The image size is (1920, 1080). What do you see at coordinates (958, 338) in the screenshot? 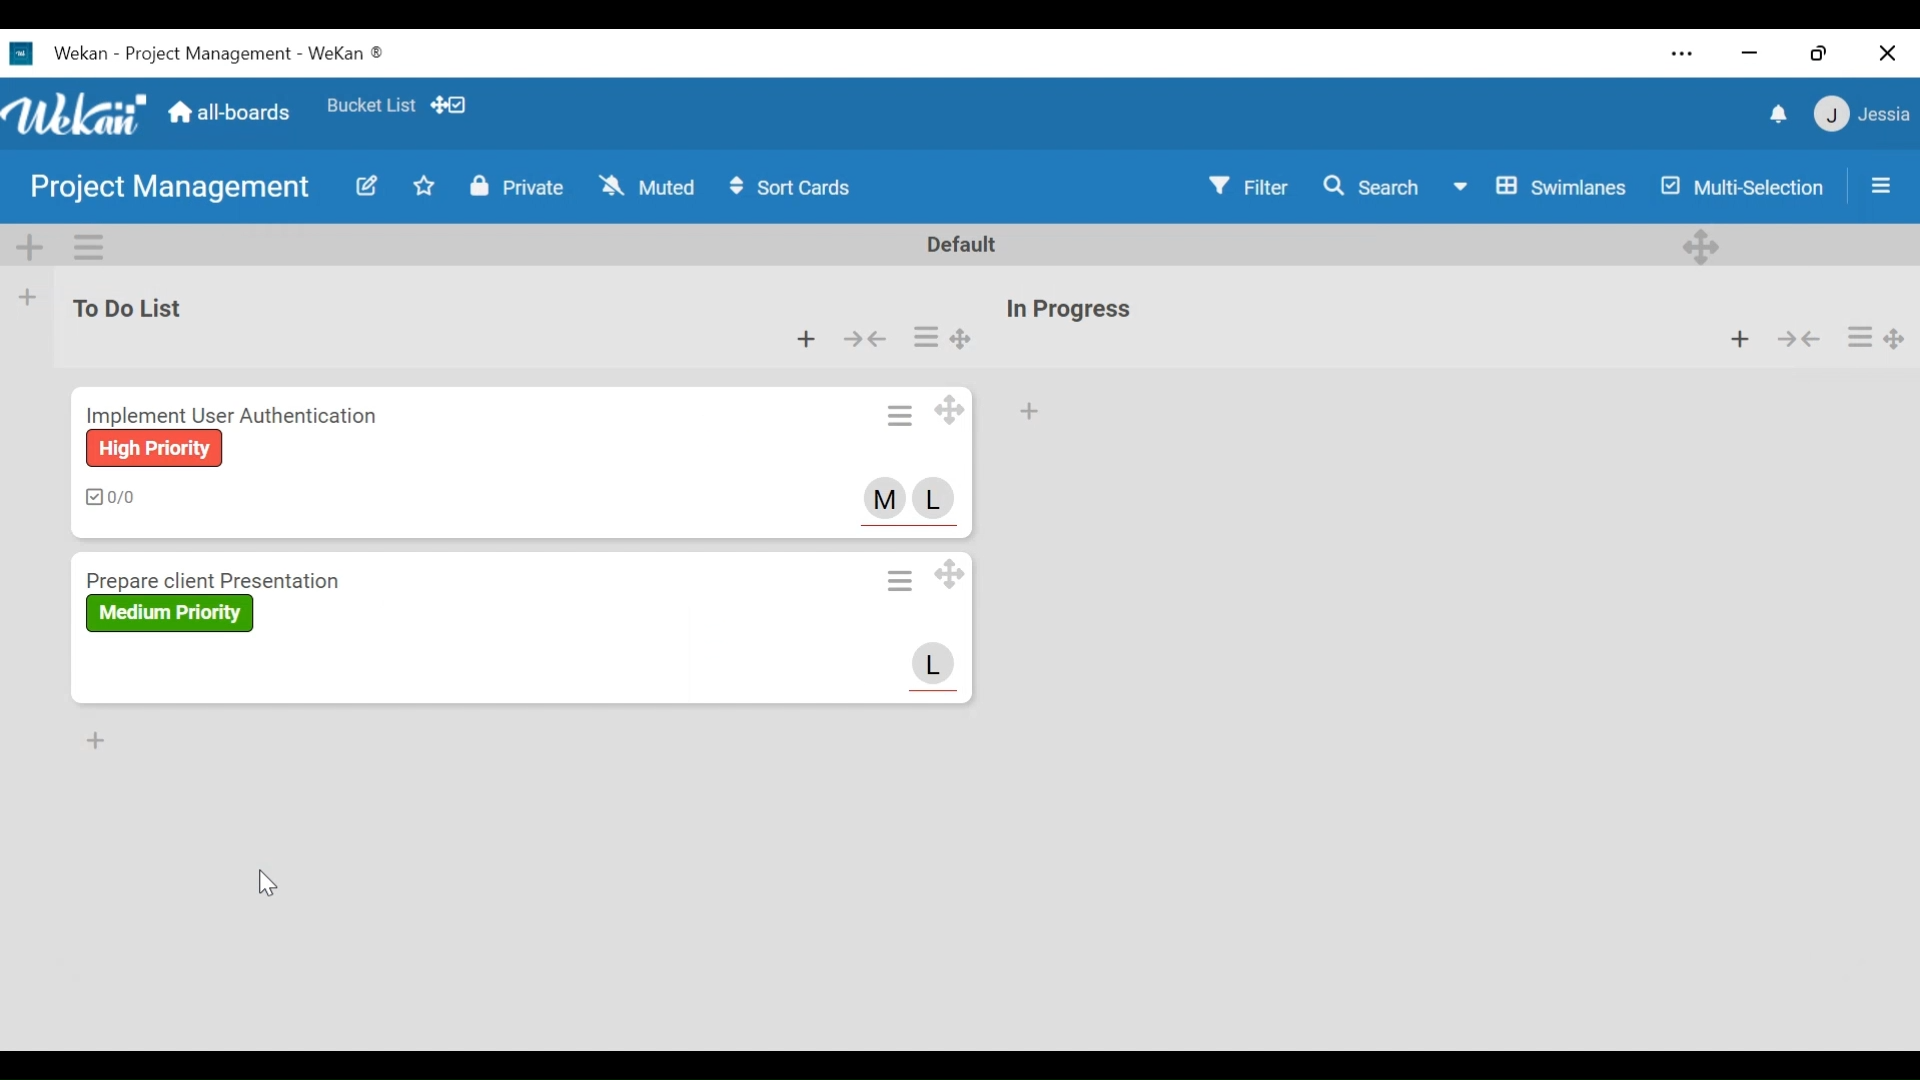
I see `Desktop drag handle` at bounding box center [958, 338].